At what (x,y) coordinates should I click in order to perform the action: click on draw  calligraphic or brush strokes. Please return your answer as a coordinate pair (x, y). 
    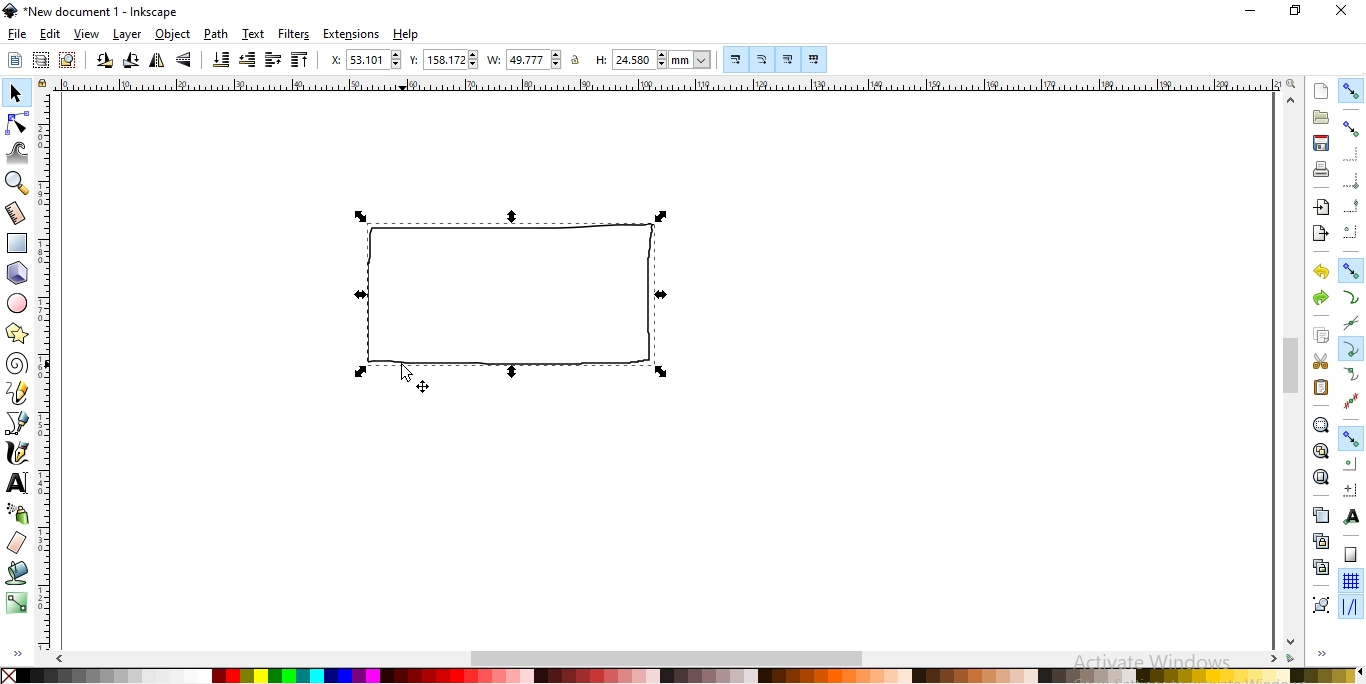
    Looking at the image, I should click on (17, 453).